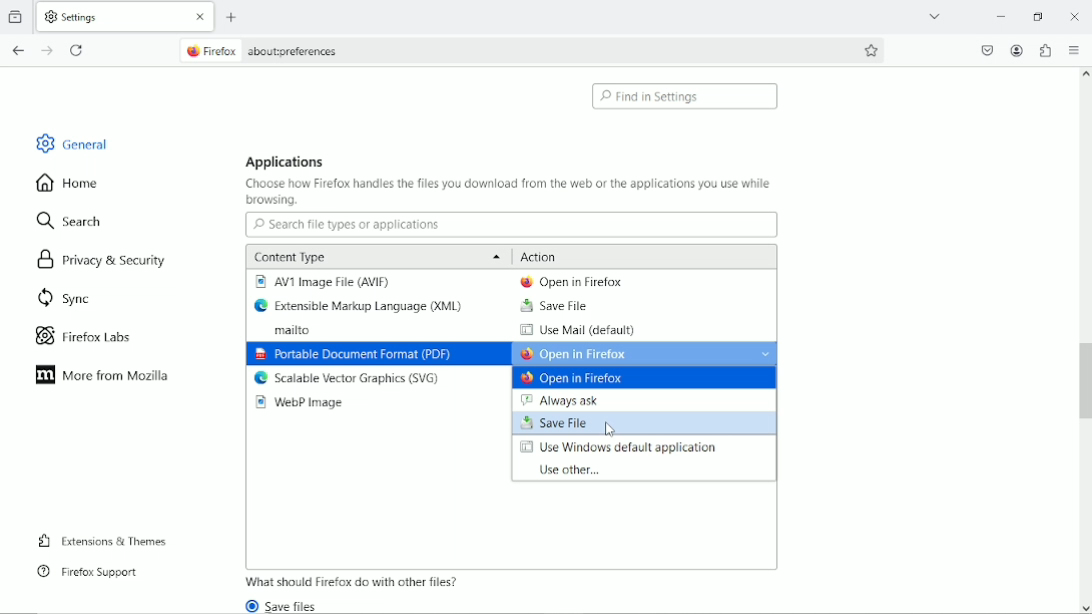  I want to click on settings tab, so click(127, 15).